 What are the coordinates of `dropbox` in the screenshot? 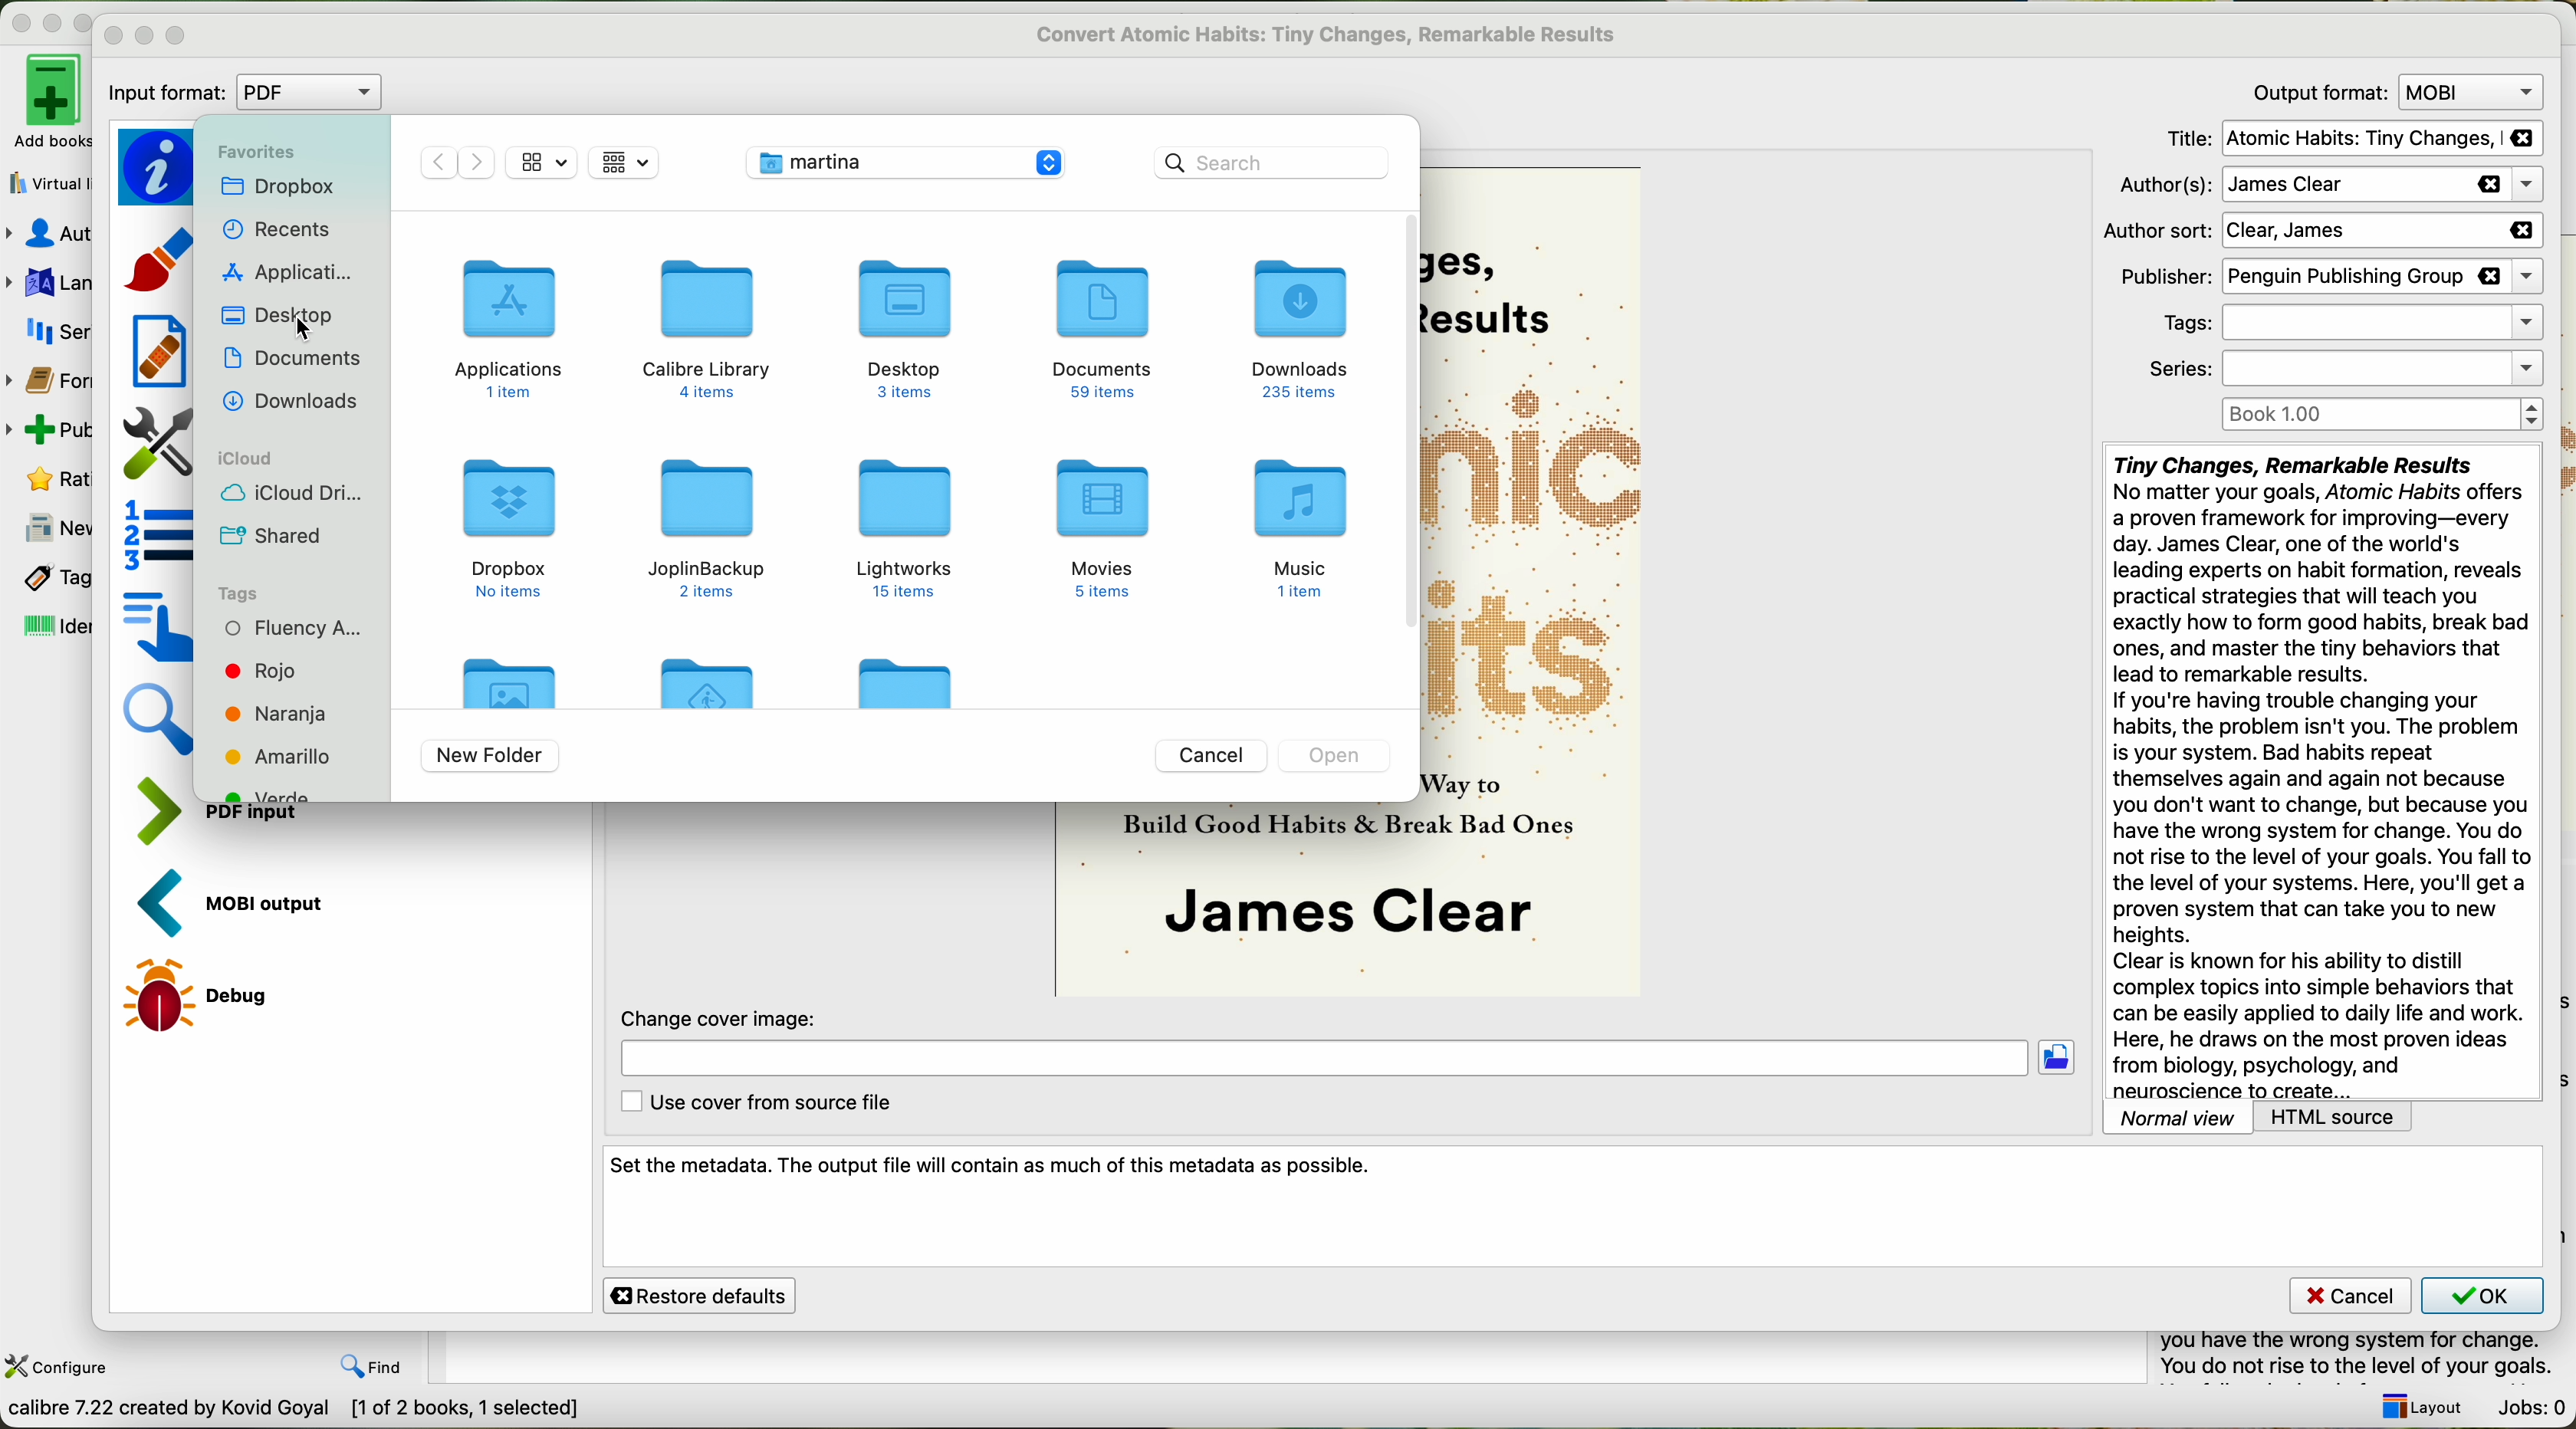 It's located at (277, 187).